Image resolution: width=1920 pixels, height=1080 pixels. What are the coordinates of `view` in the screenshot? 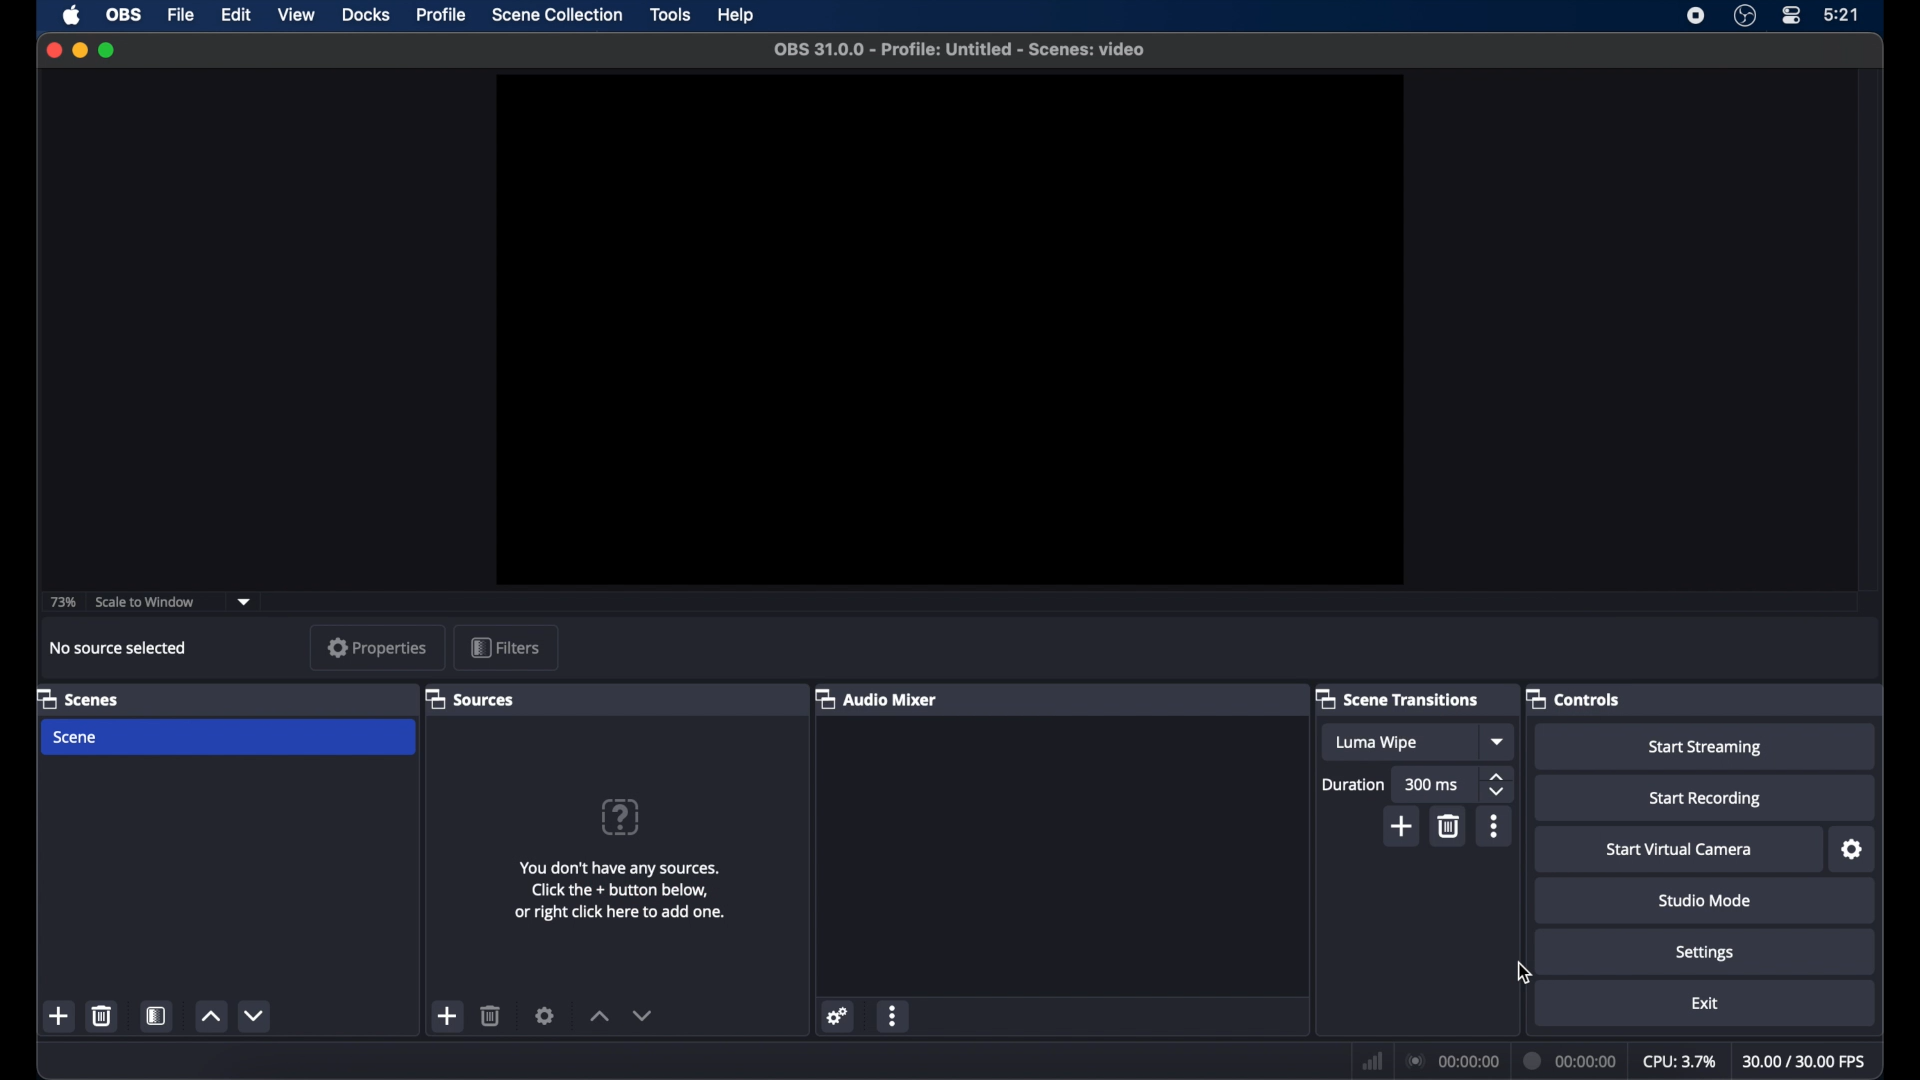 It's located at (296, 15).